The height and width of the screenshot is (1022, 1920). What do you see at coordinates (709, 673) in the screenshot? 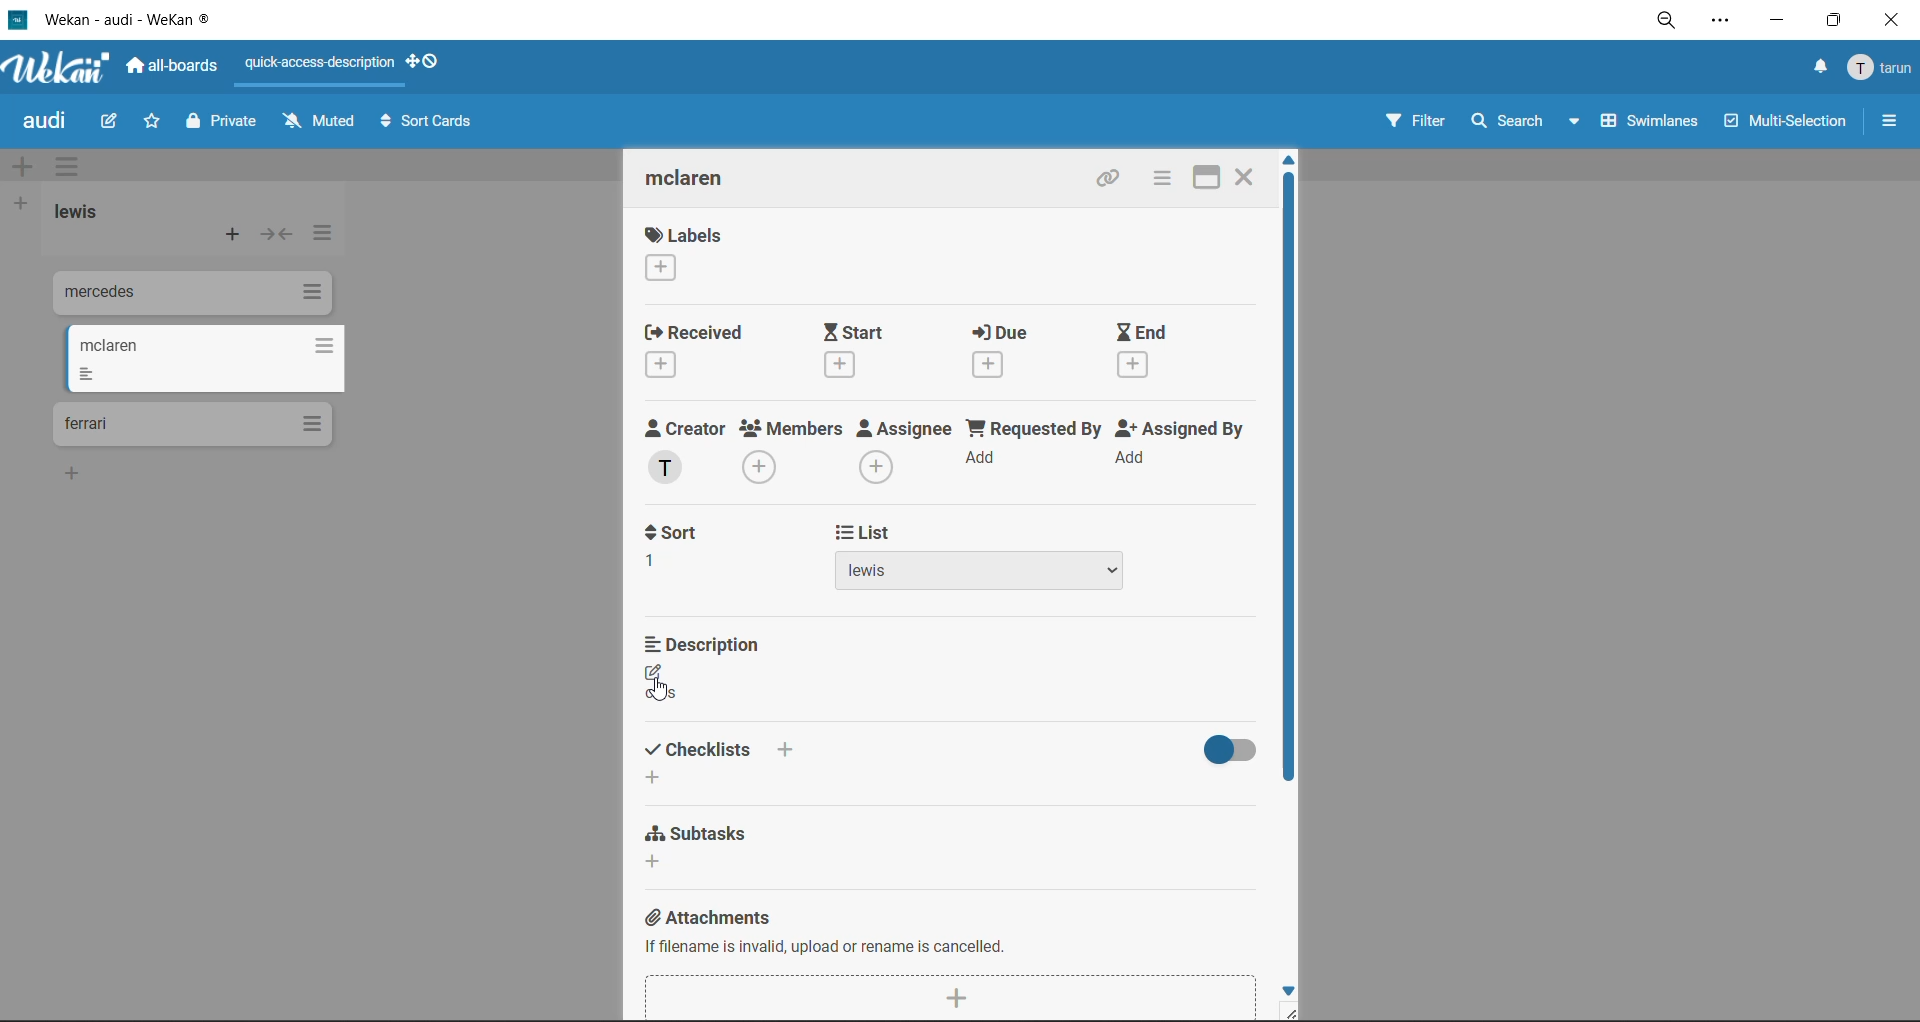
I see `description` at bounding box center [709, 673].